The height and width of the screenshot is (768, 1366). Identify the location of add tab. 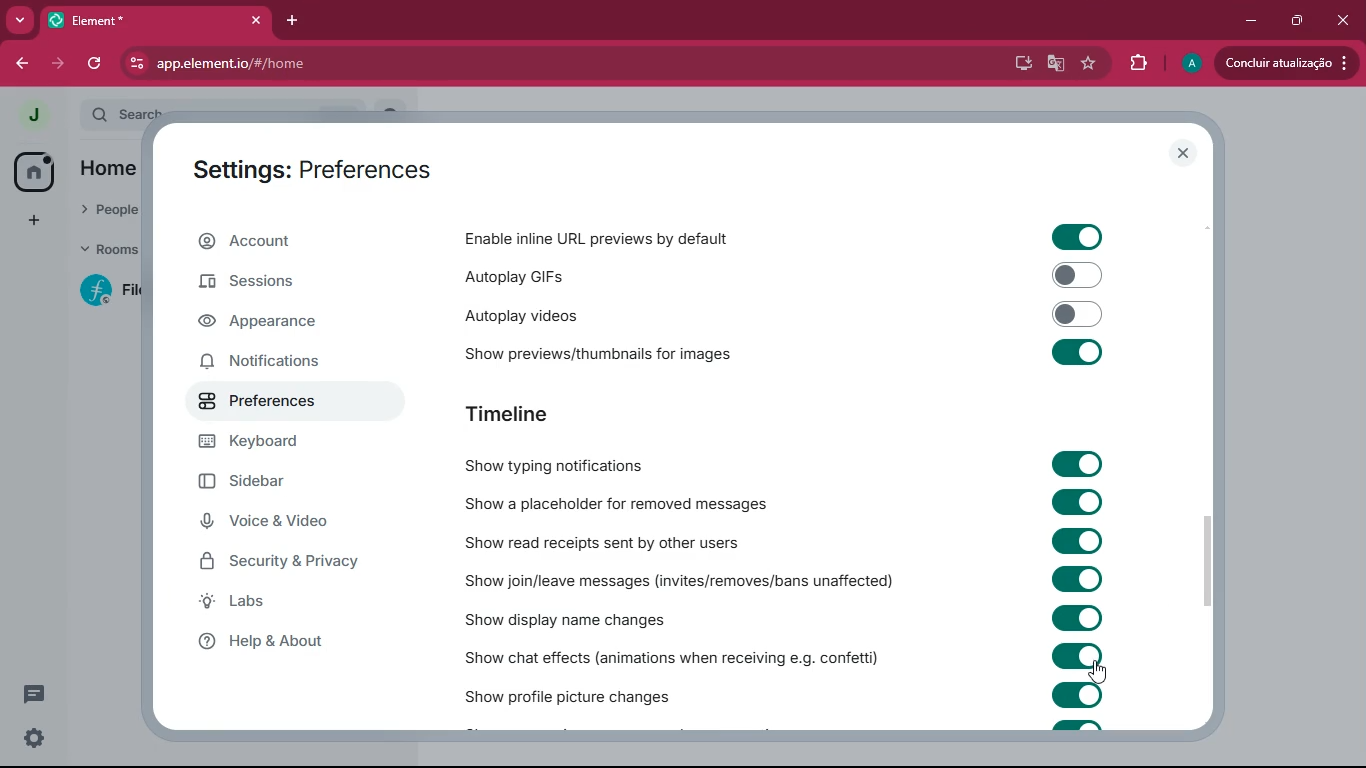
(294, 20).